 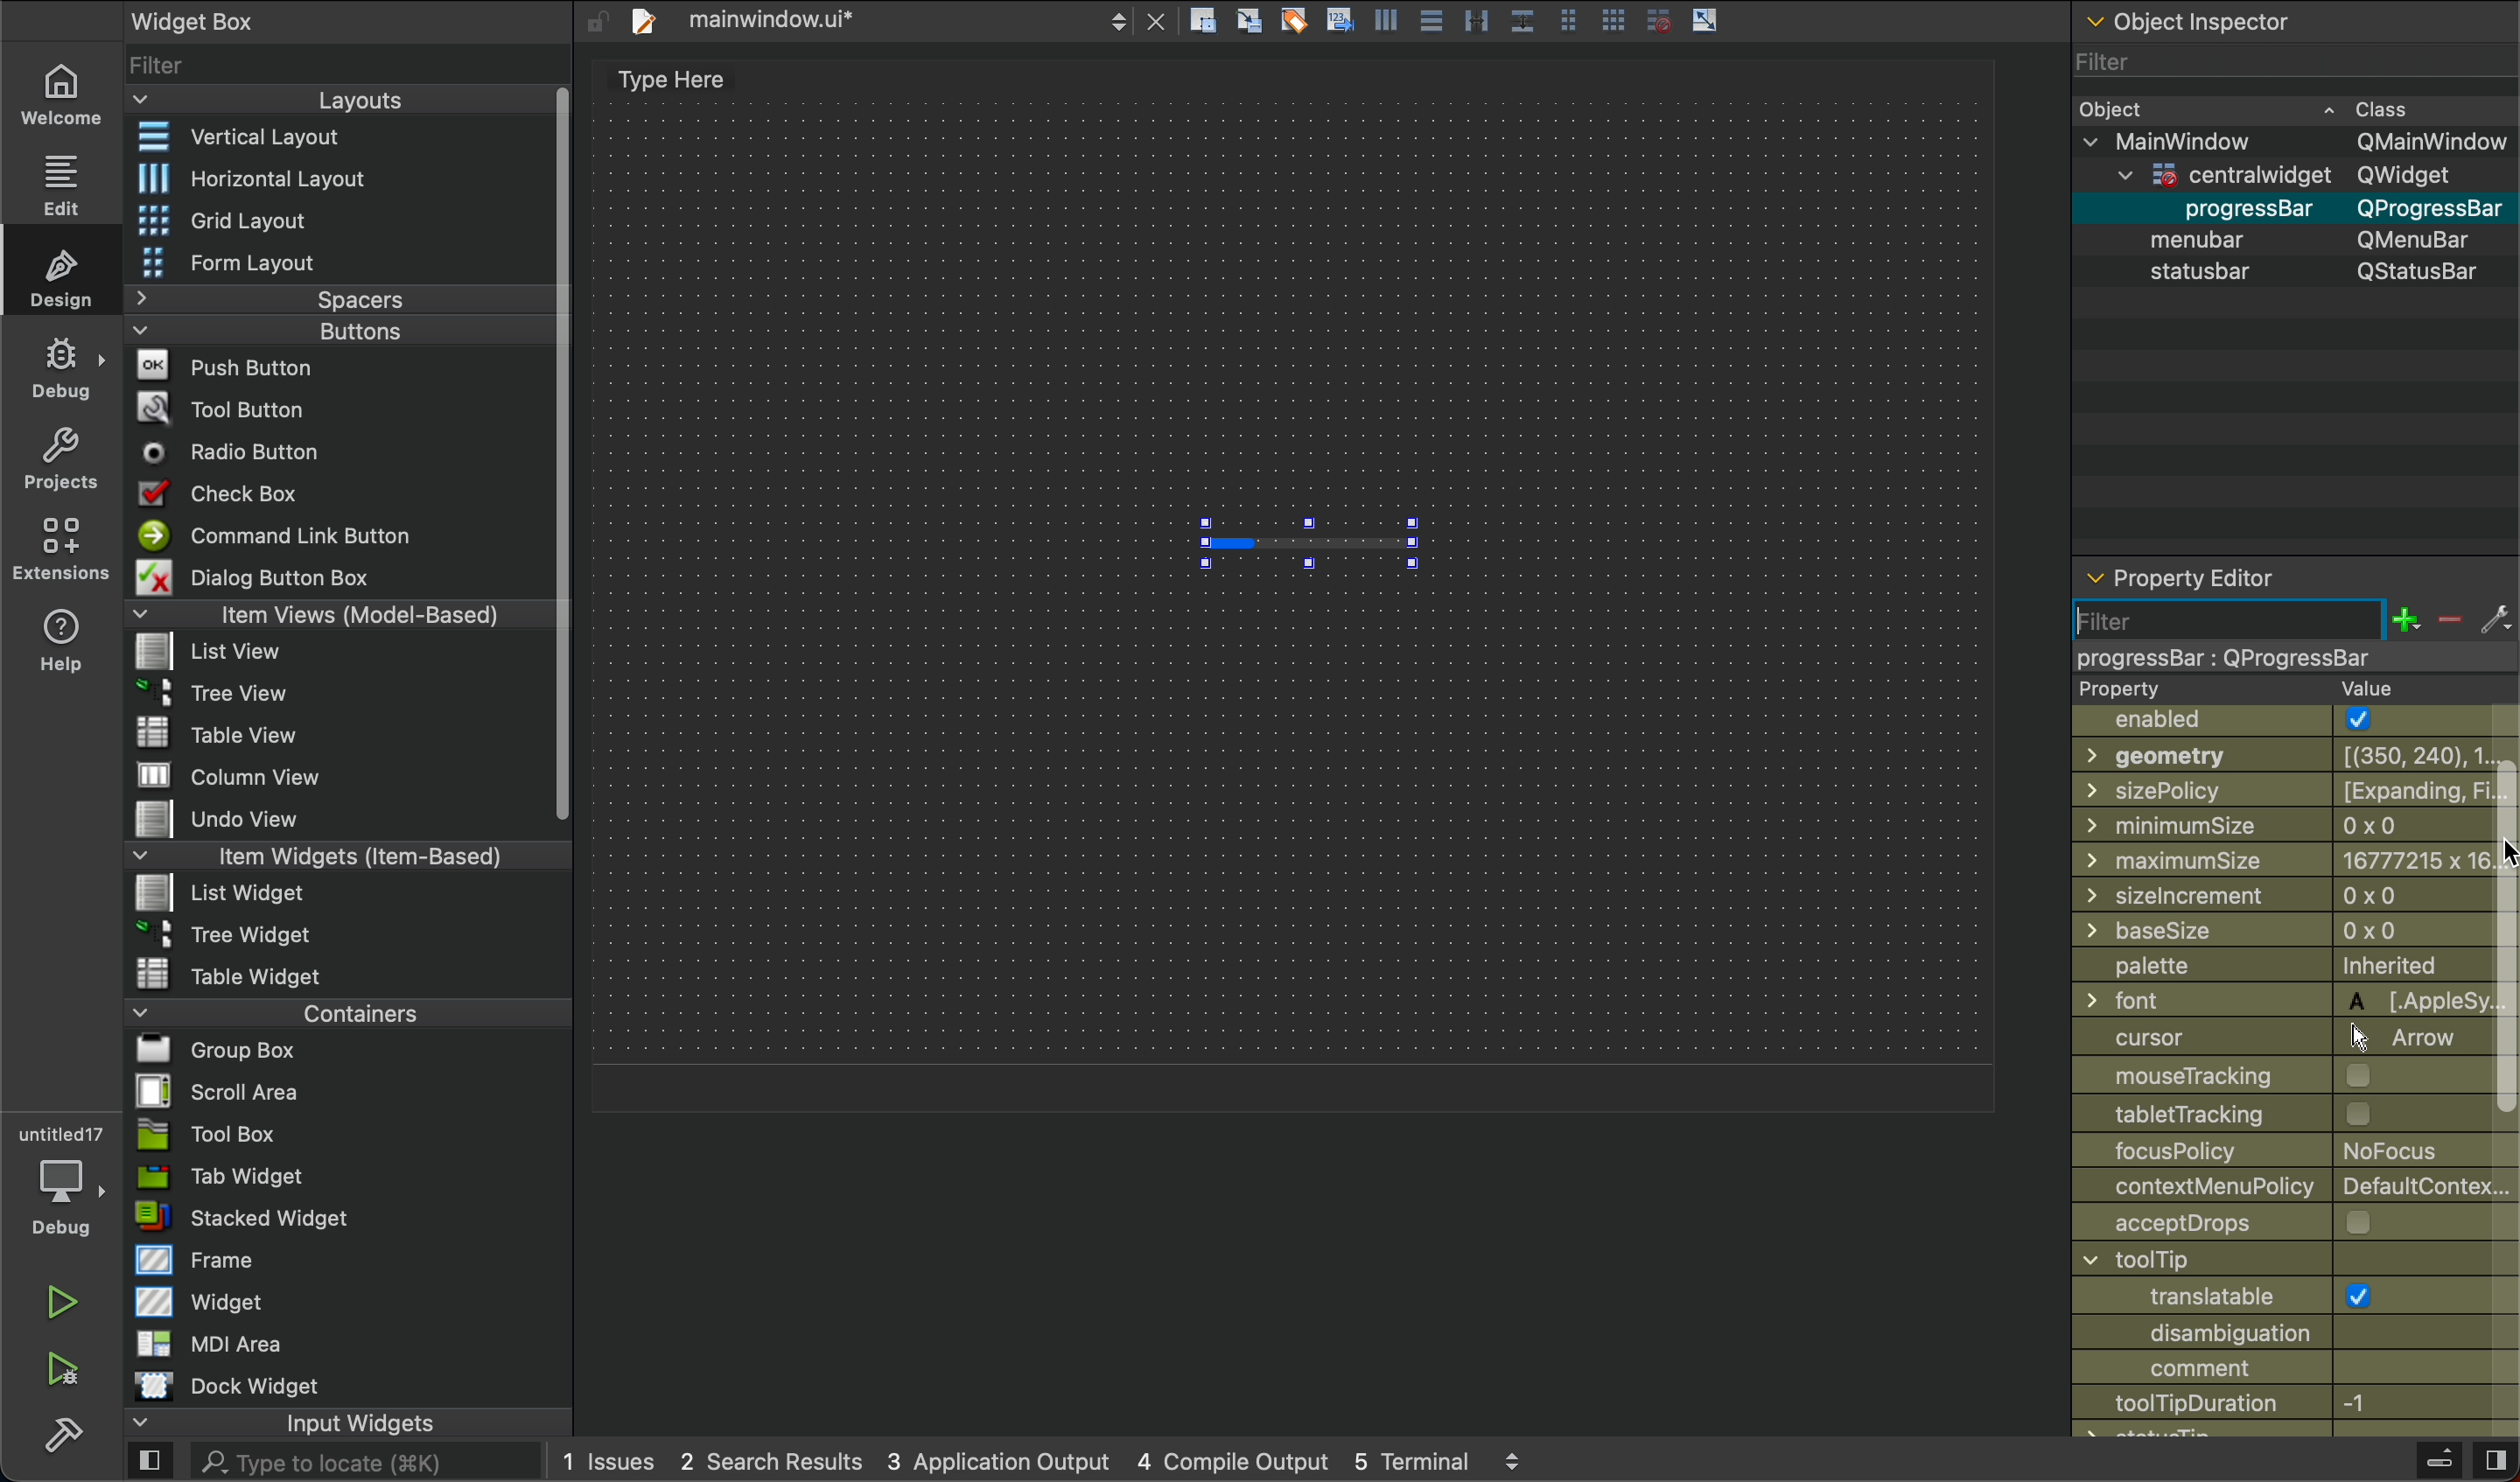 I want to click on tablet tracking, so click(x=2259, y=1114).